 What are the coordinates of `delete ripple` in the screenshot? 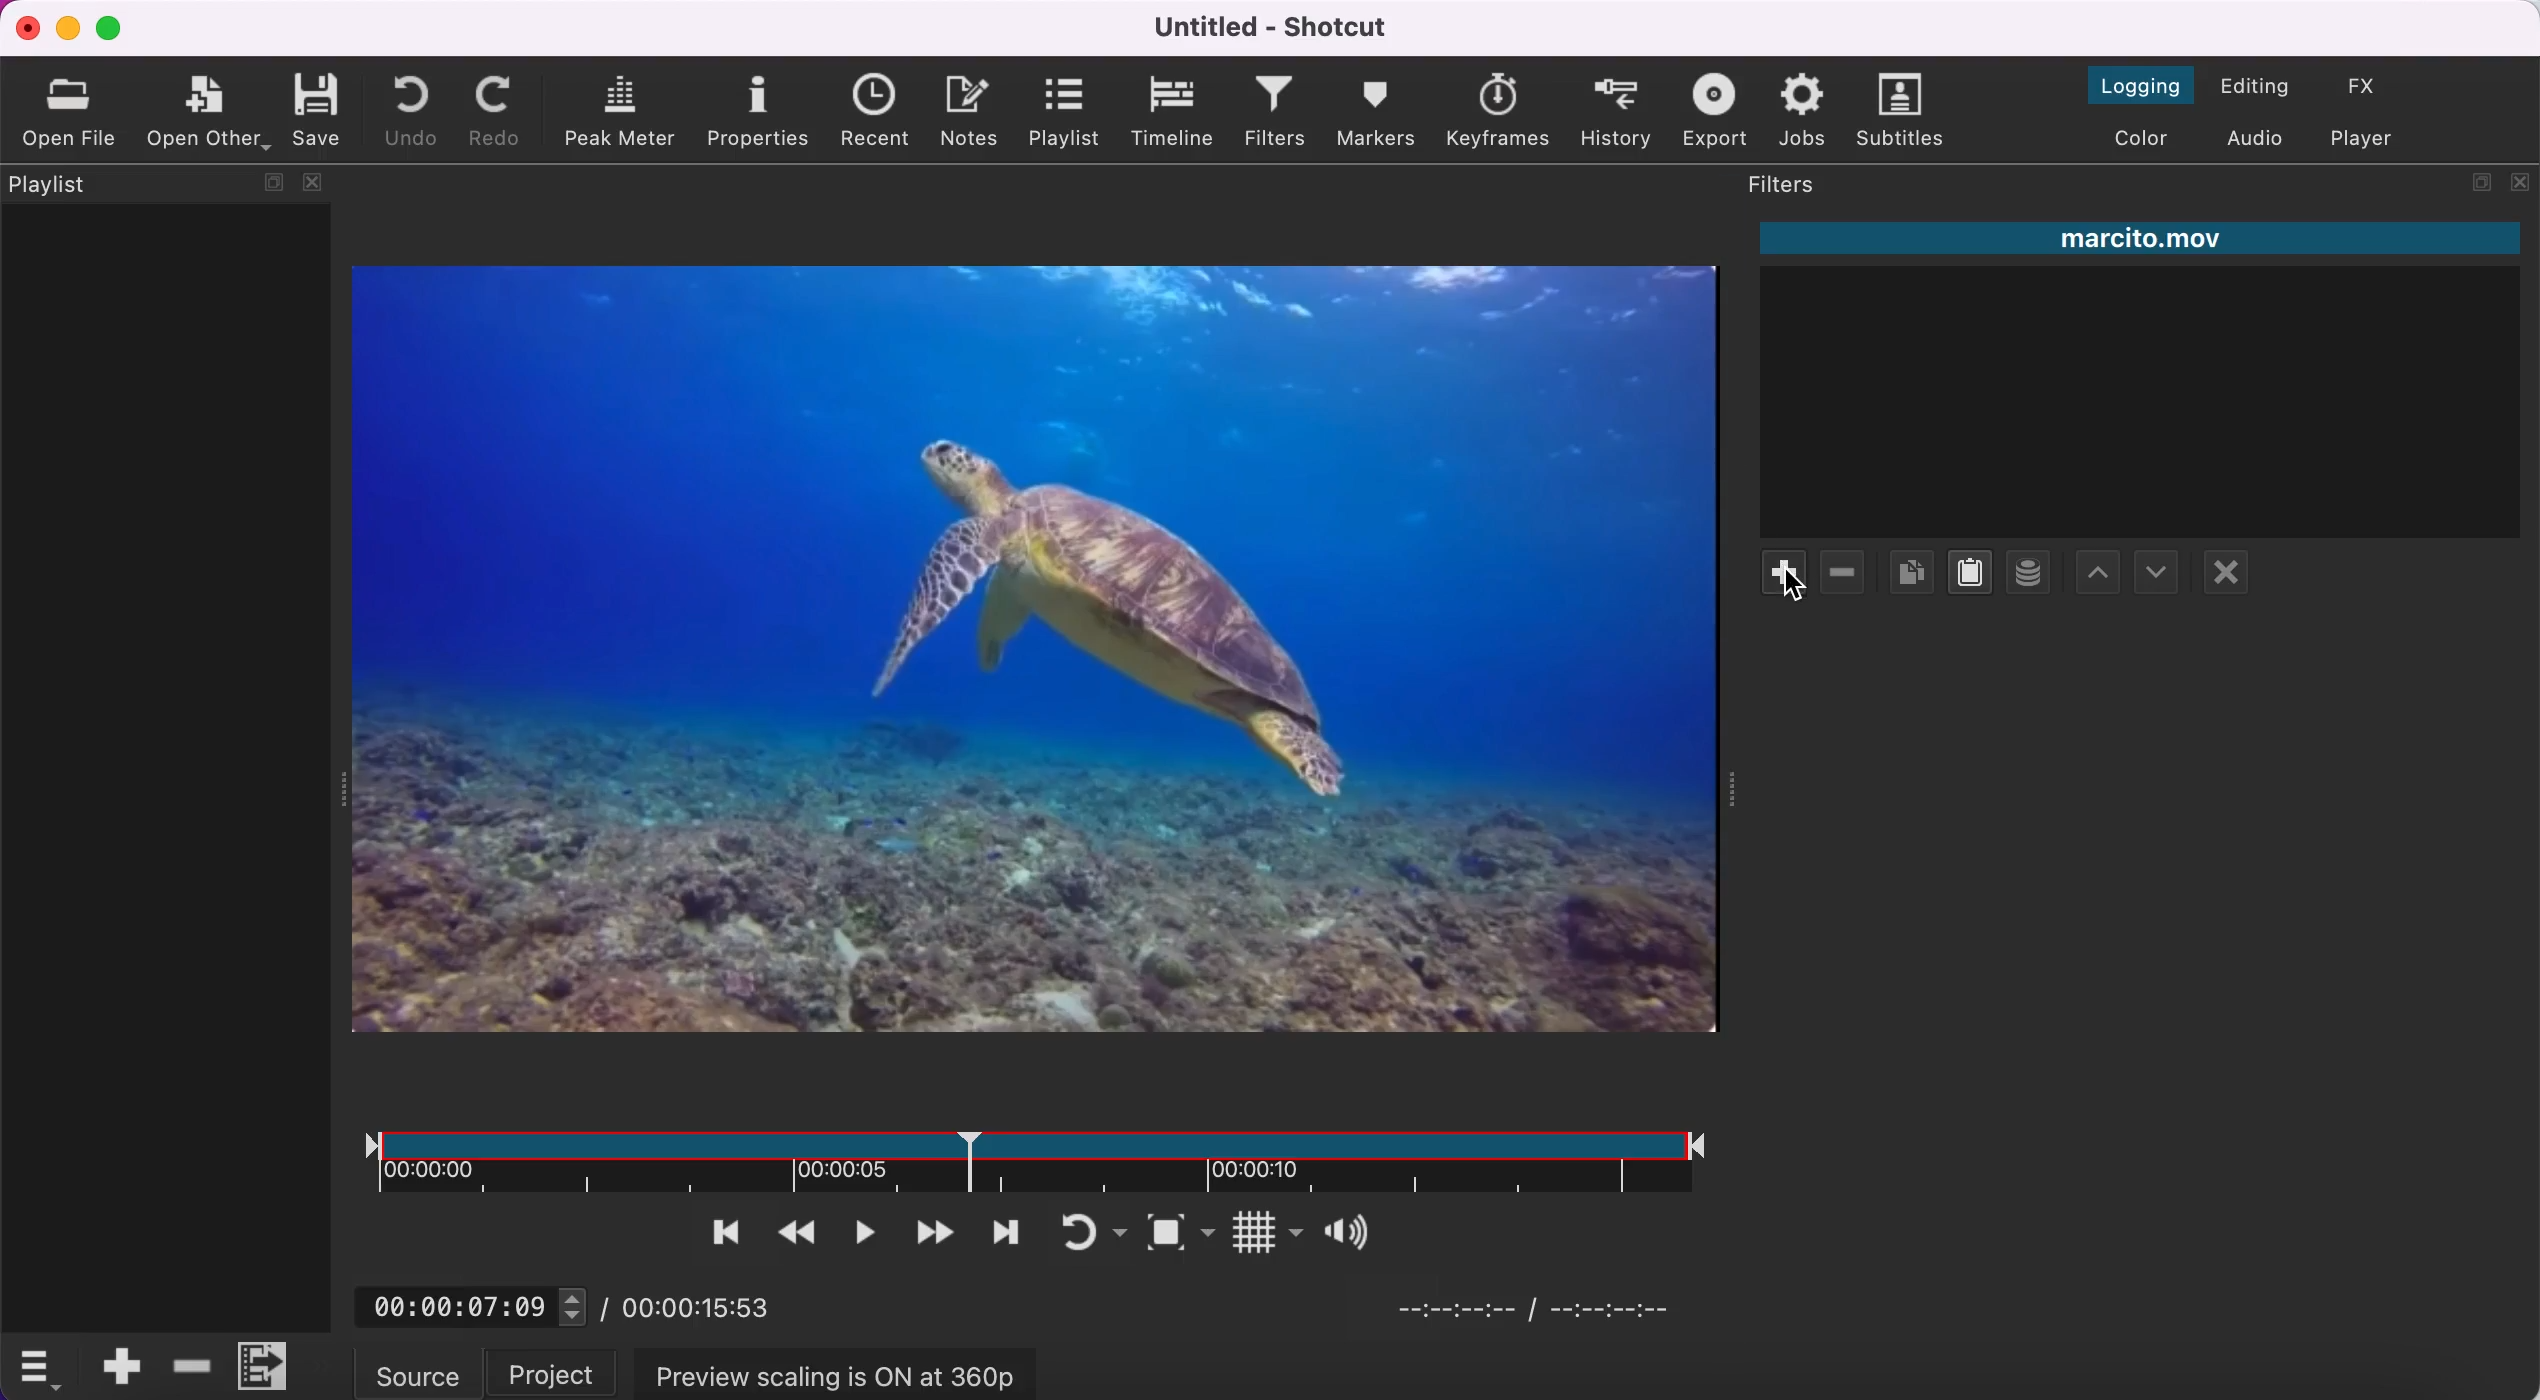 It's located at (189, 1368).